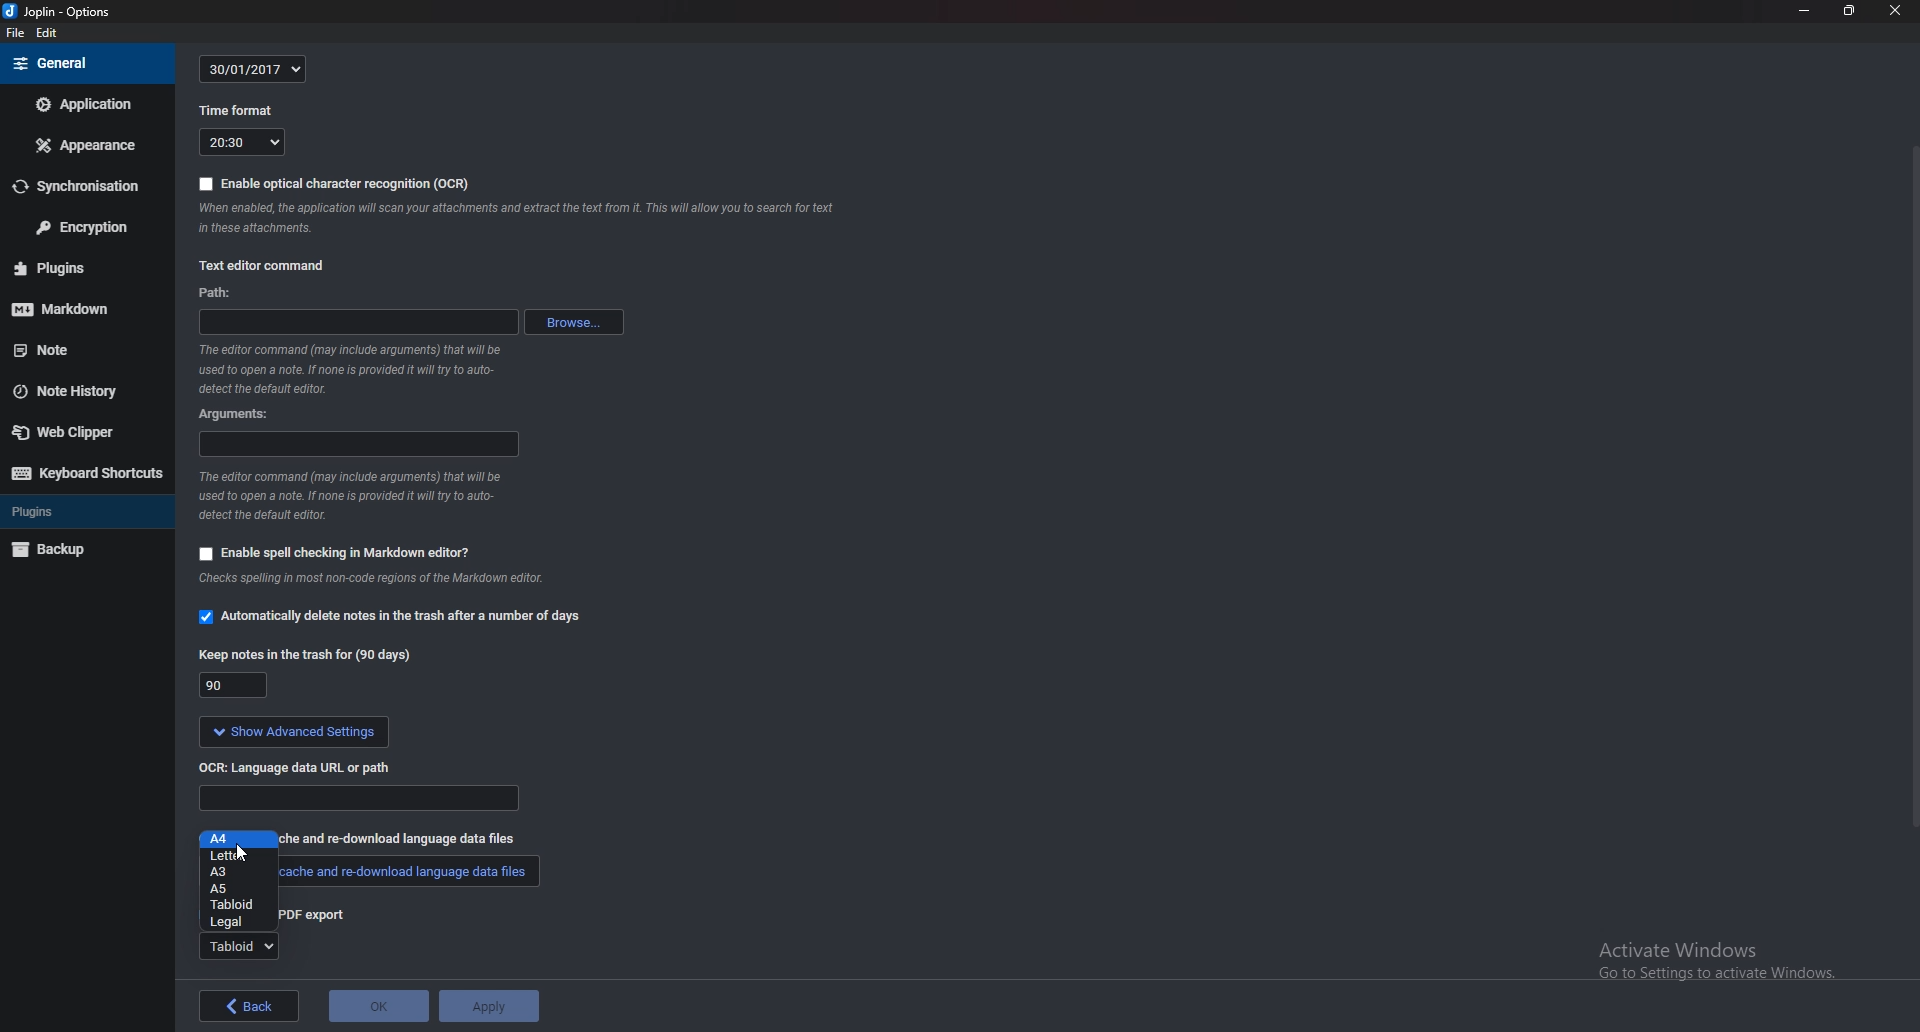 This screenshot has width=1920, height=1032. Describe the element at coordinates (81, 227) in the screenshot. I see `Encryption` at that location.